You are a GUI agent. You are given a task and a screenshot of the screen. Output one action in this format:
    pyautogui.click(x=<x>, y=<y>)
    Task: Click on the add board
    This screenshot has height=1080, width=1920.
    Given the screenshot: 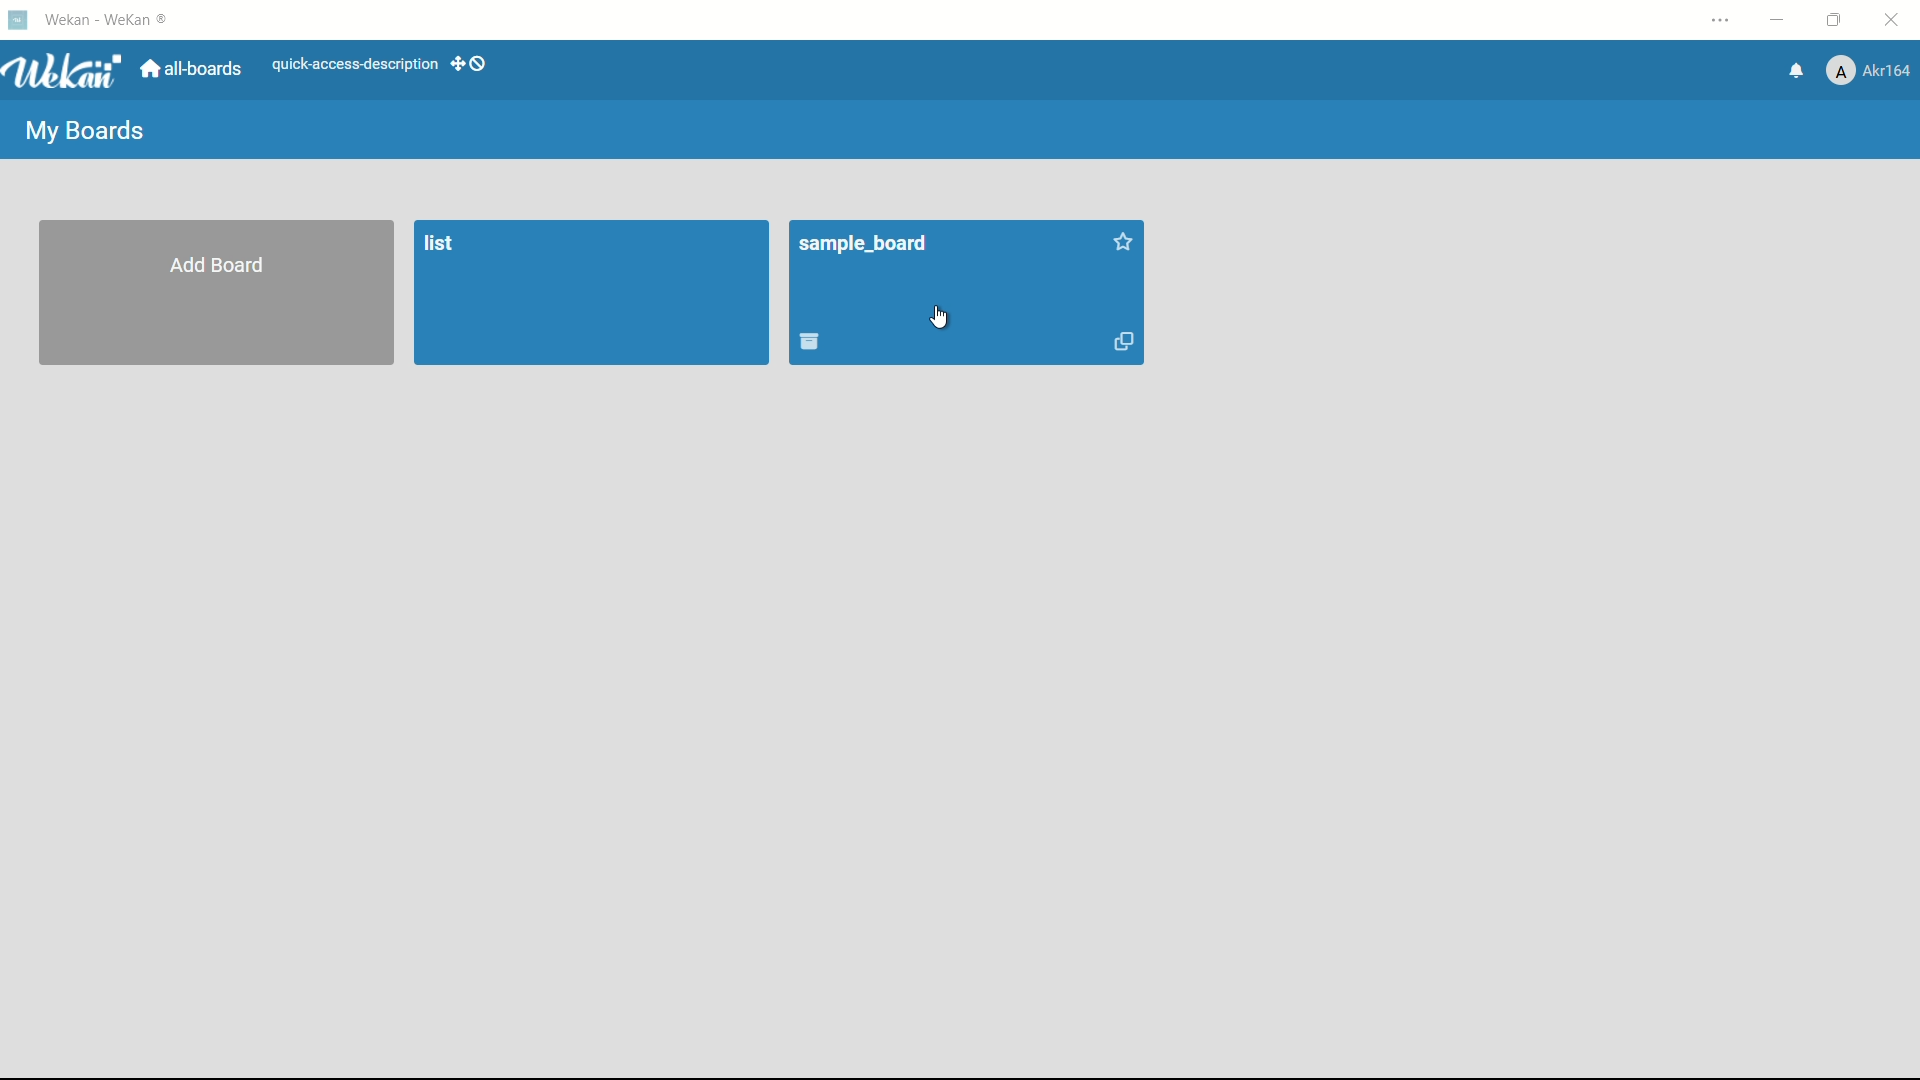 What is the action you would take?
    pyautogui.click(x=217, y=292)
    